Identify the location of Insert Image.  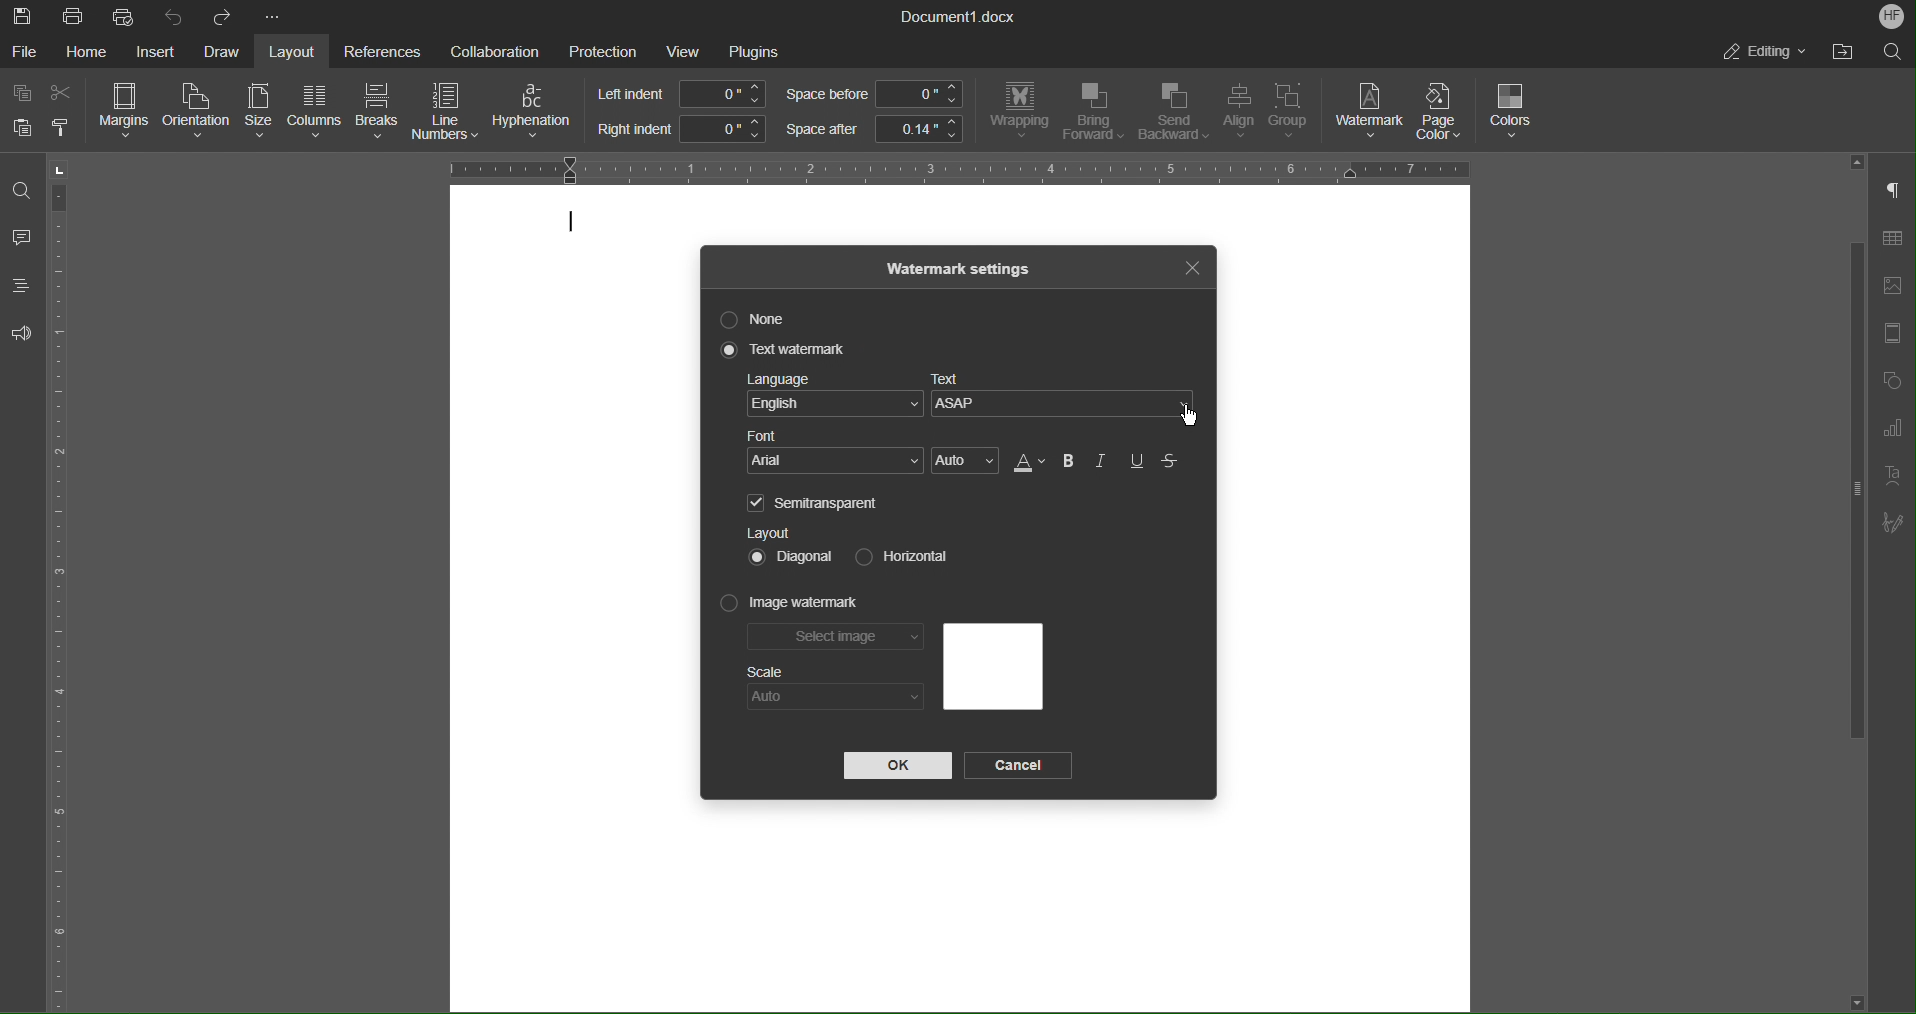
(1892, 286).